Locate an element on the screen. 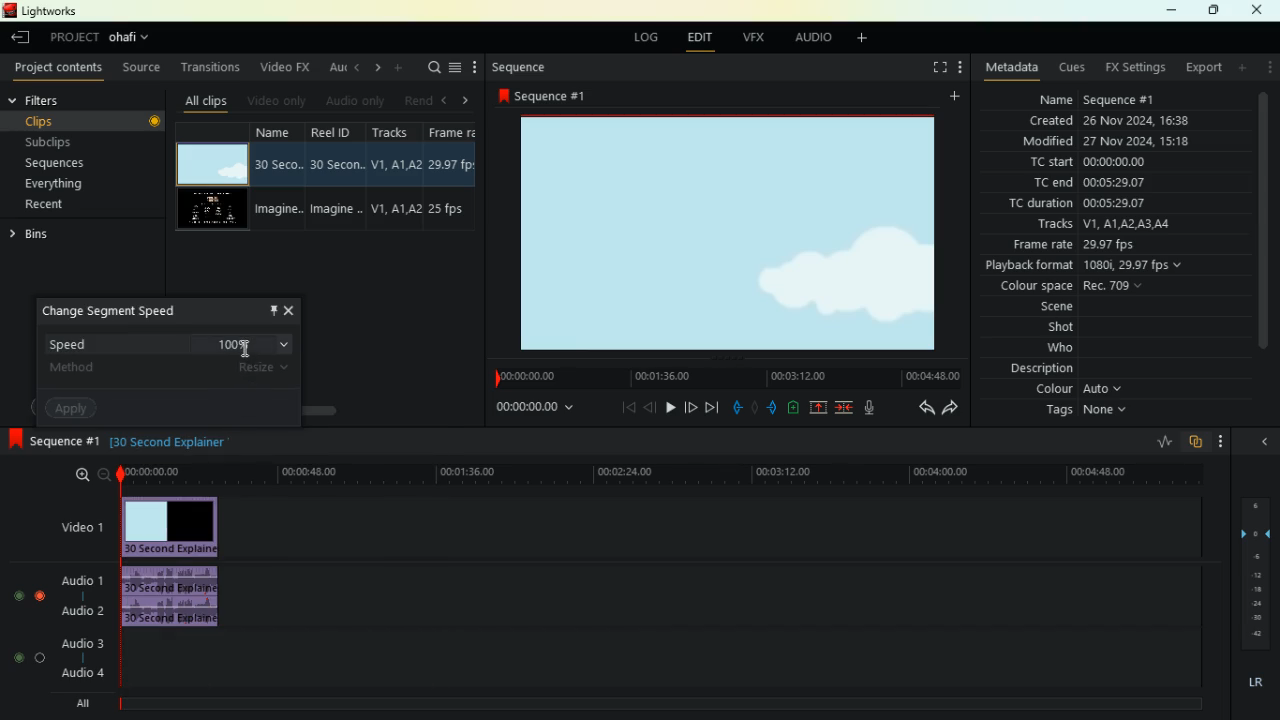 This screenshot has height=720, width=1280. forward is located at coordinates (713, 407).